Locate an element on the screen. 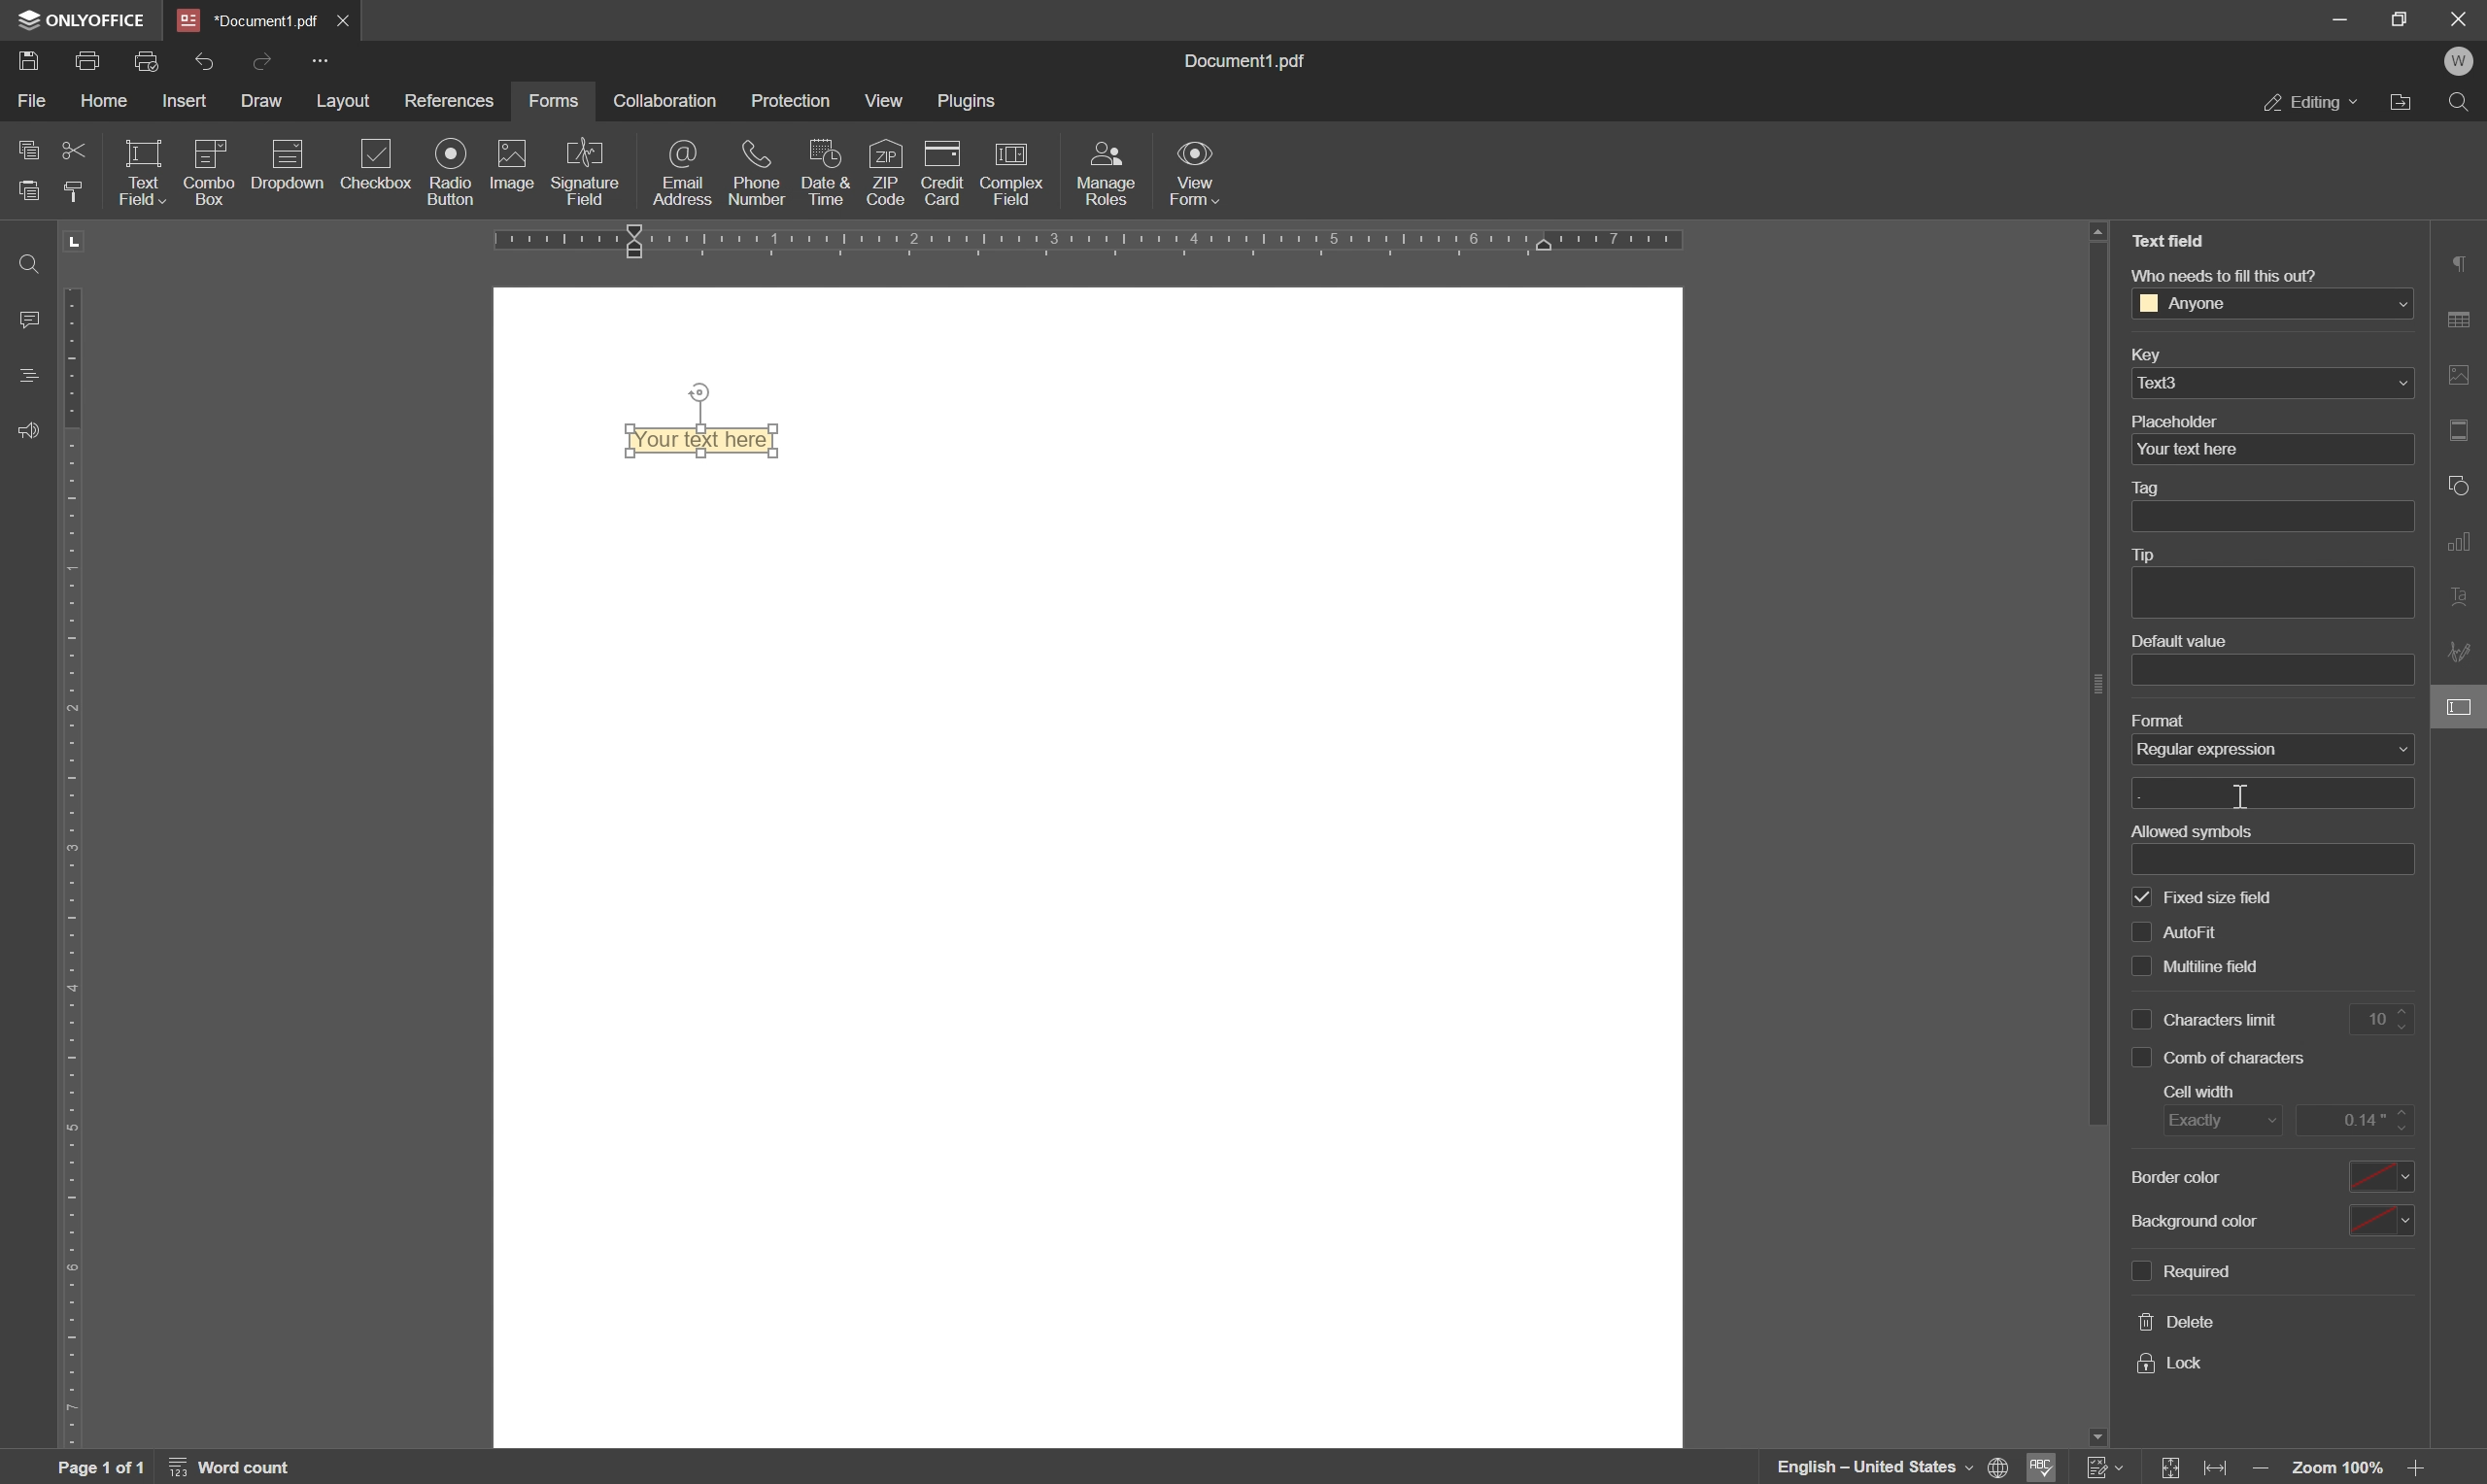  delete is located at coordinates (2178, 1323).